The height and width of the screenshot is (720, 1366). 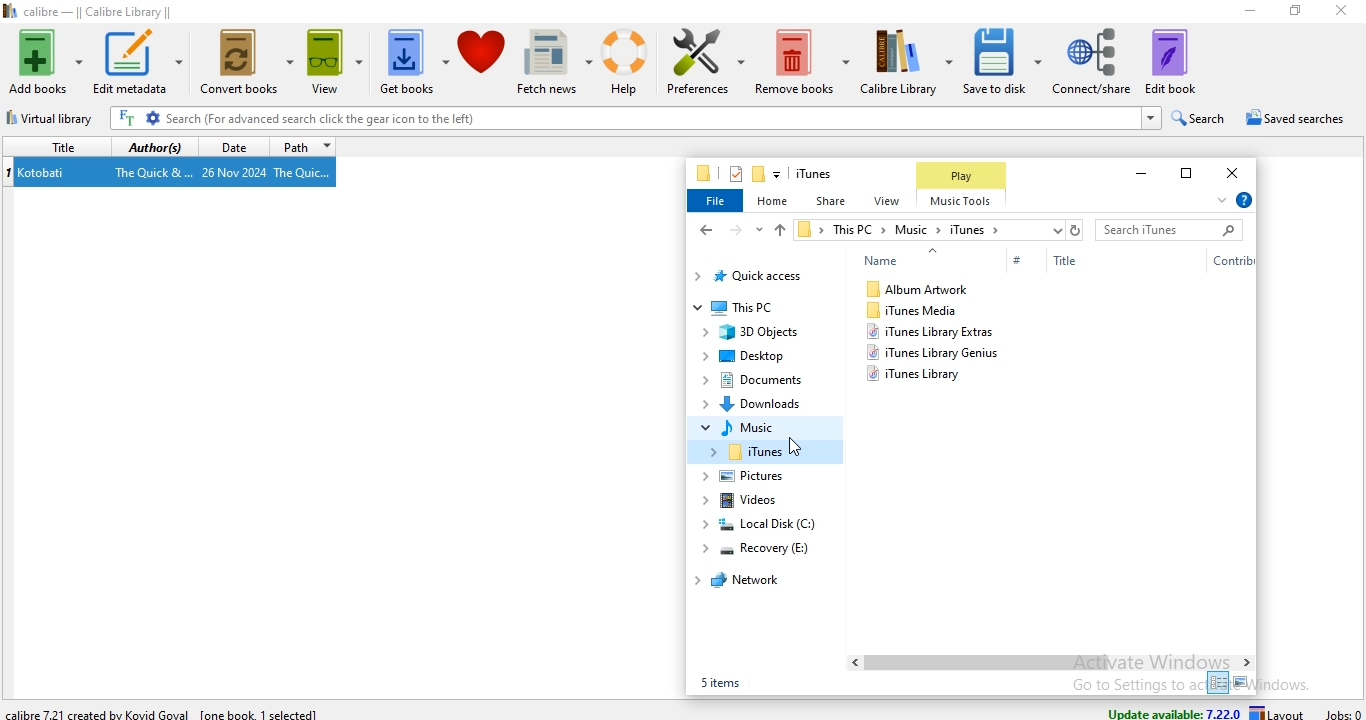 I want to click on search, so click(x=1199, y=116).